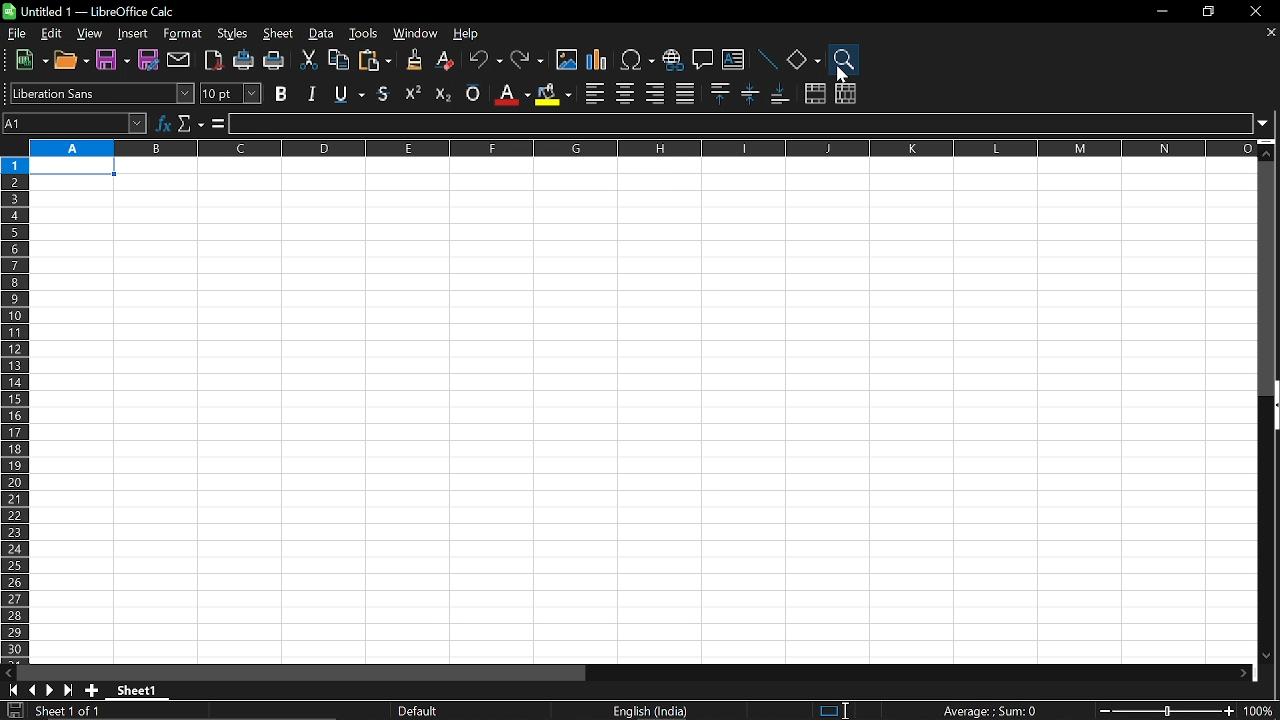  I want to click on previous page, so click(32, 690).